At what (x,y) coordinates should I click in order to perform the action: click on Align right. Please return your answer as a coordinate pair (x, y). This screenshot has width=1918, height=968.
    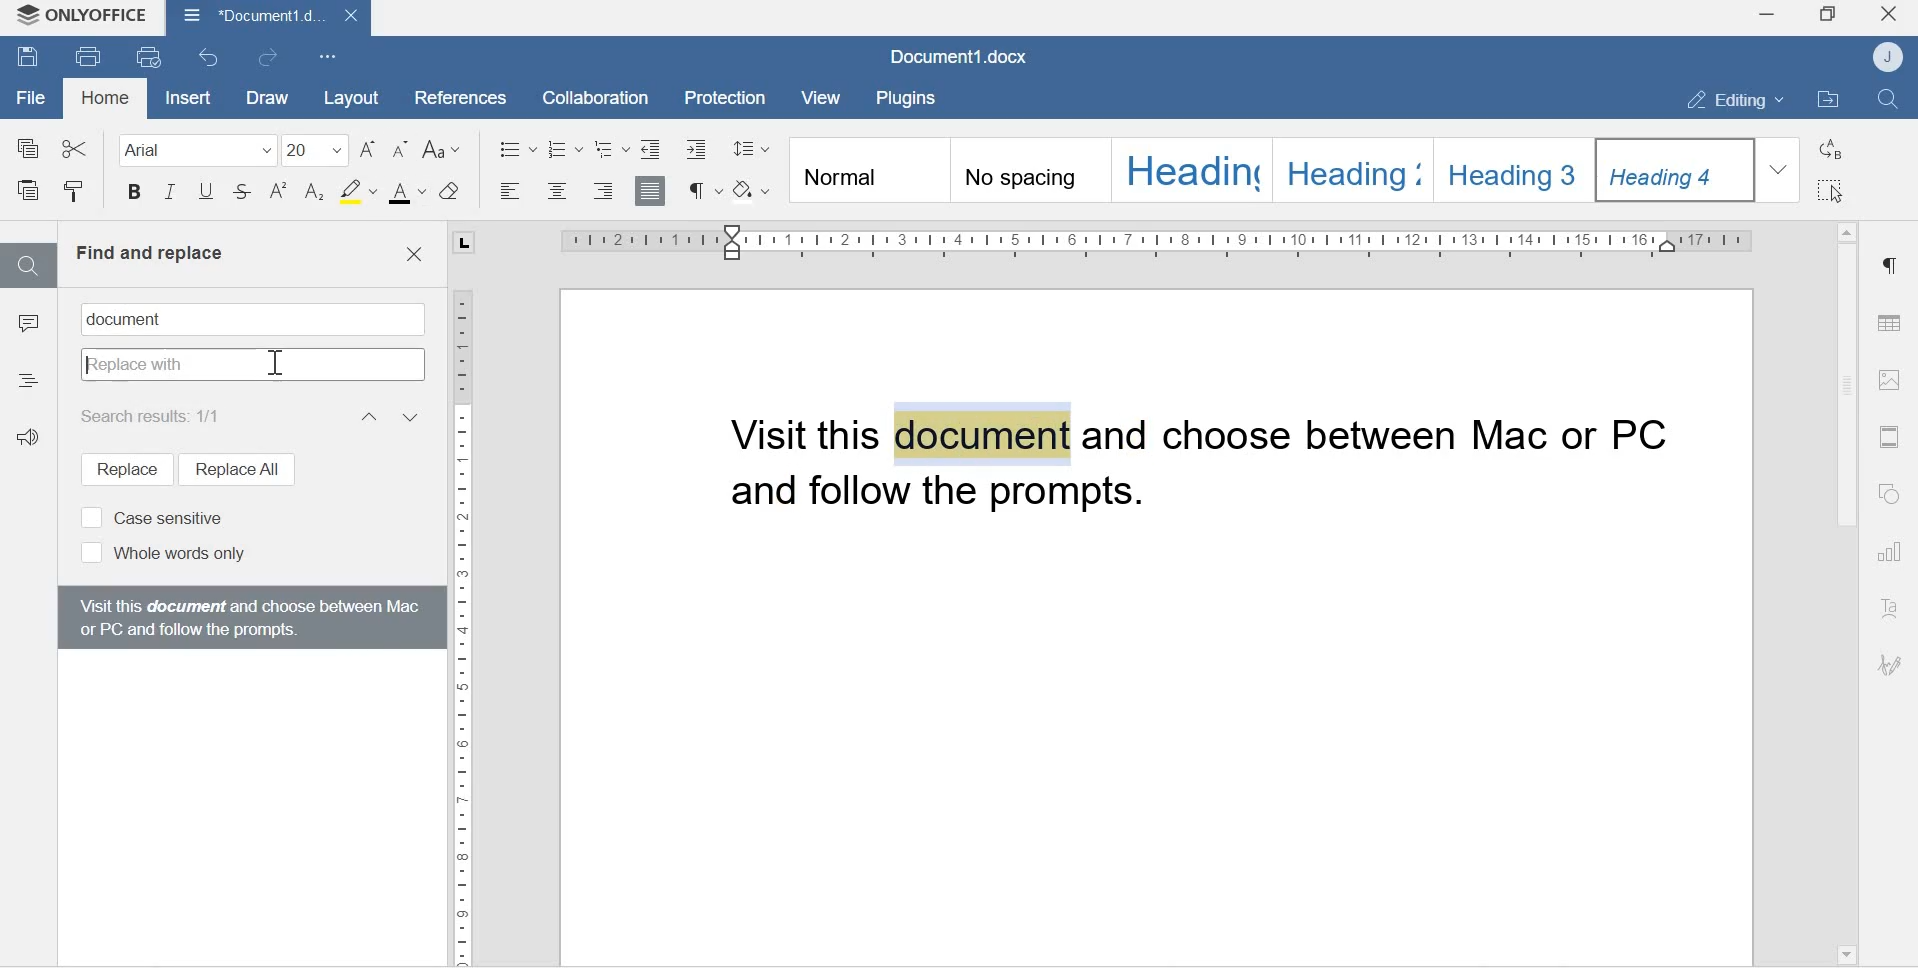
    Looking at the image, I should click on (604, 191).